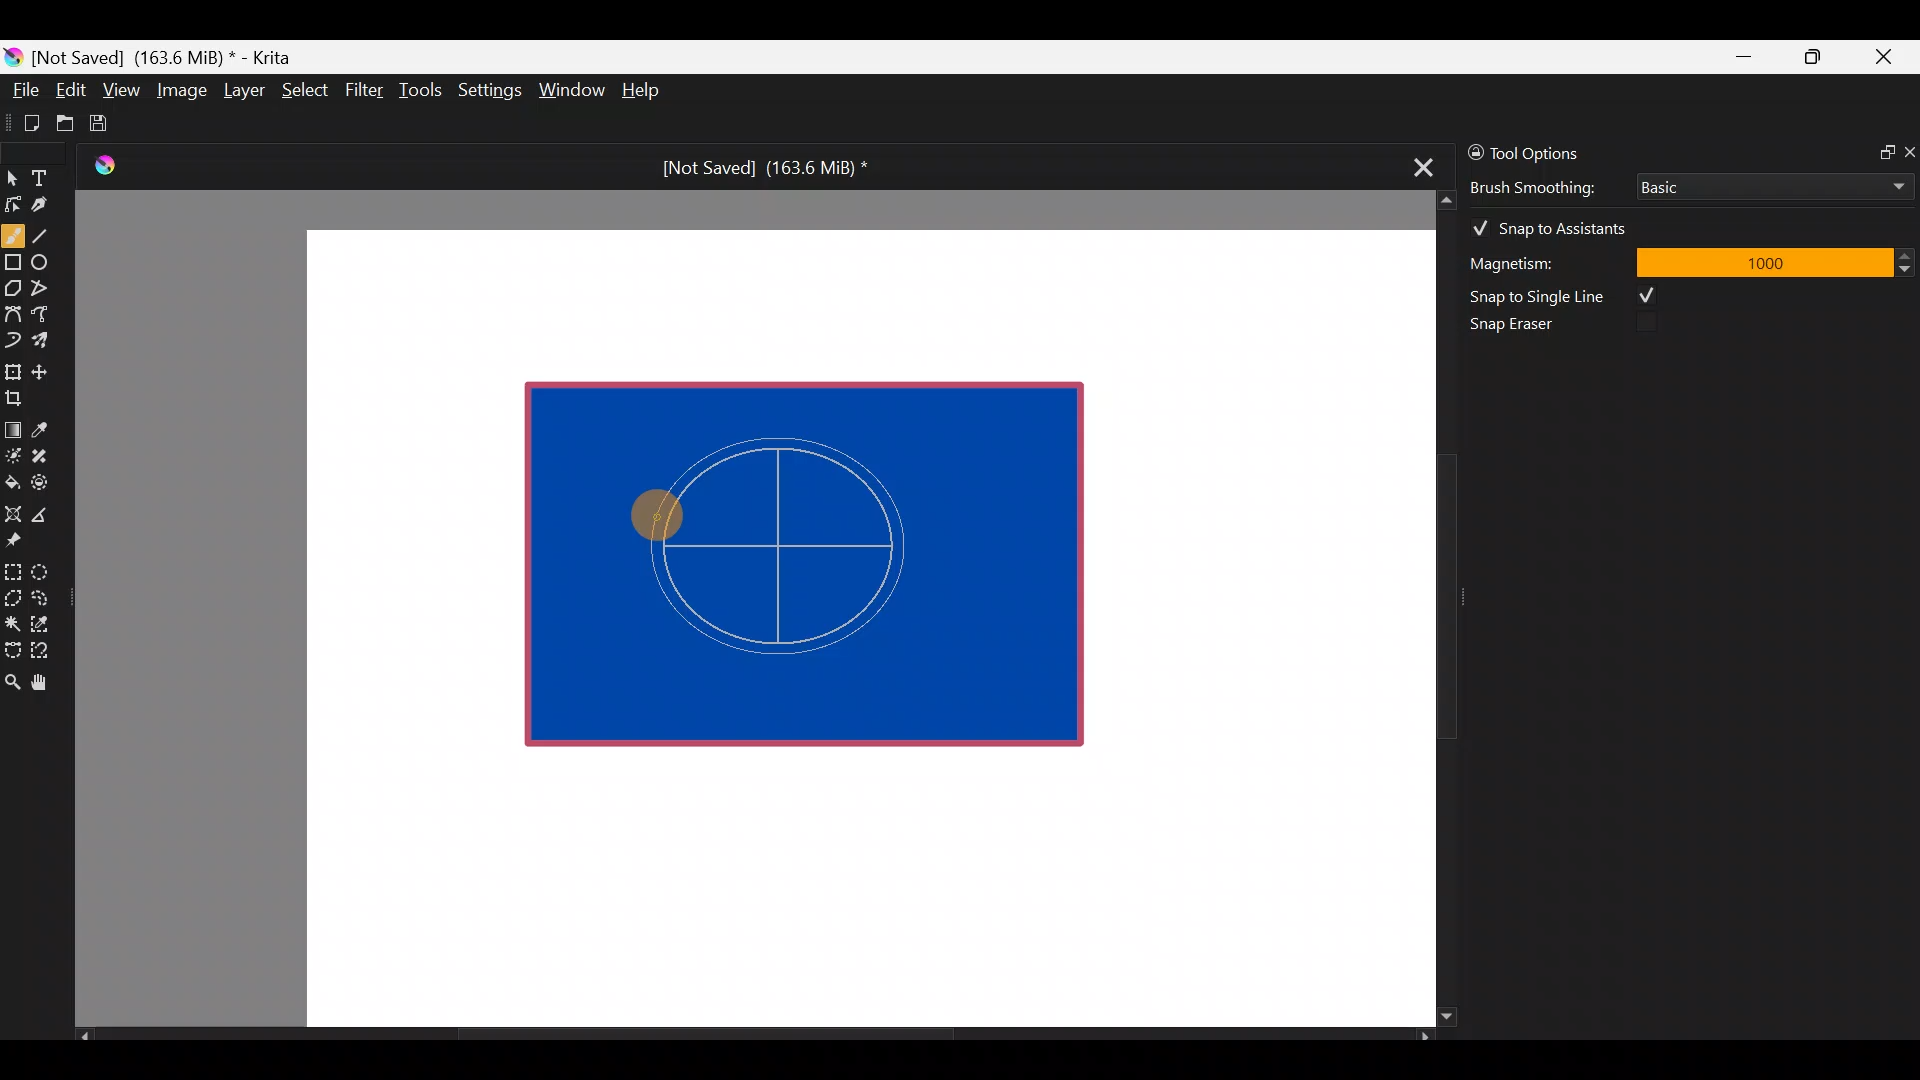 The height and width of the screenshot is (1080, 1920). What do you see at coordinates (47, 427) in the screenshot?
I see `Sample a colour from the image/current layer` at bounding box center [47, 427].